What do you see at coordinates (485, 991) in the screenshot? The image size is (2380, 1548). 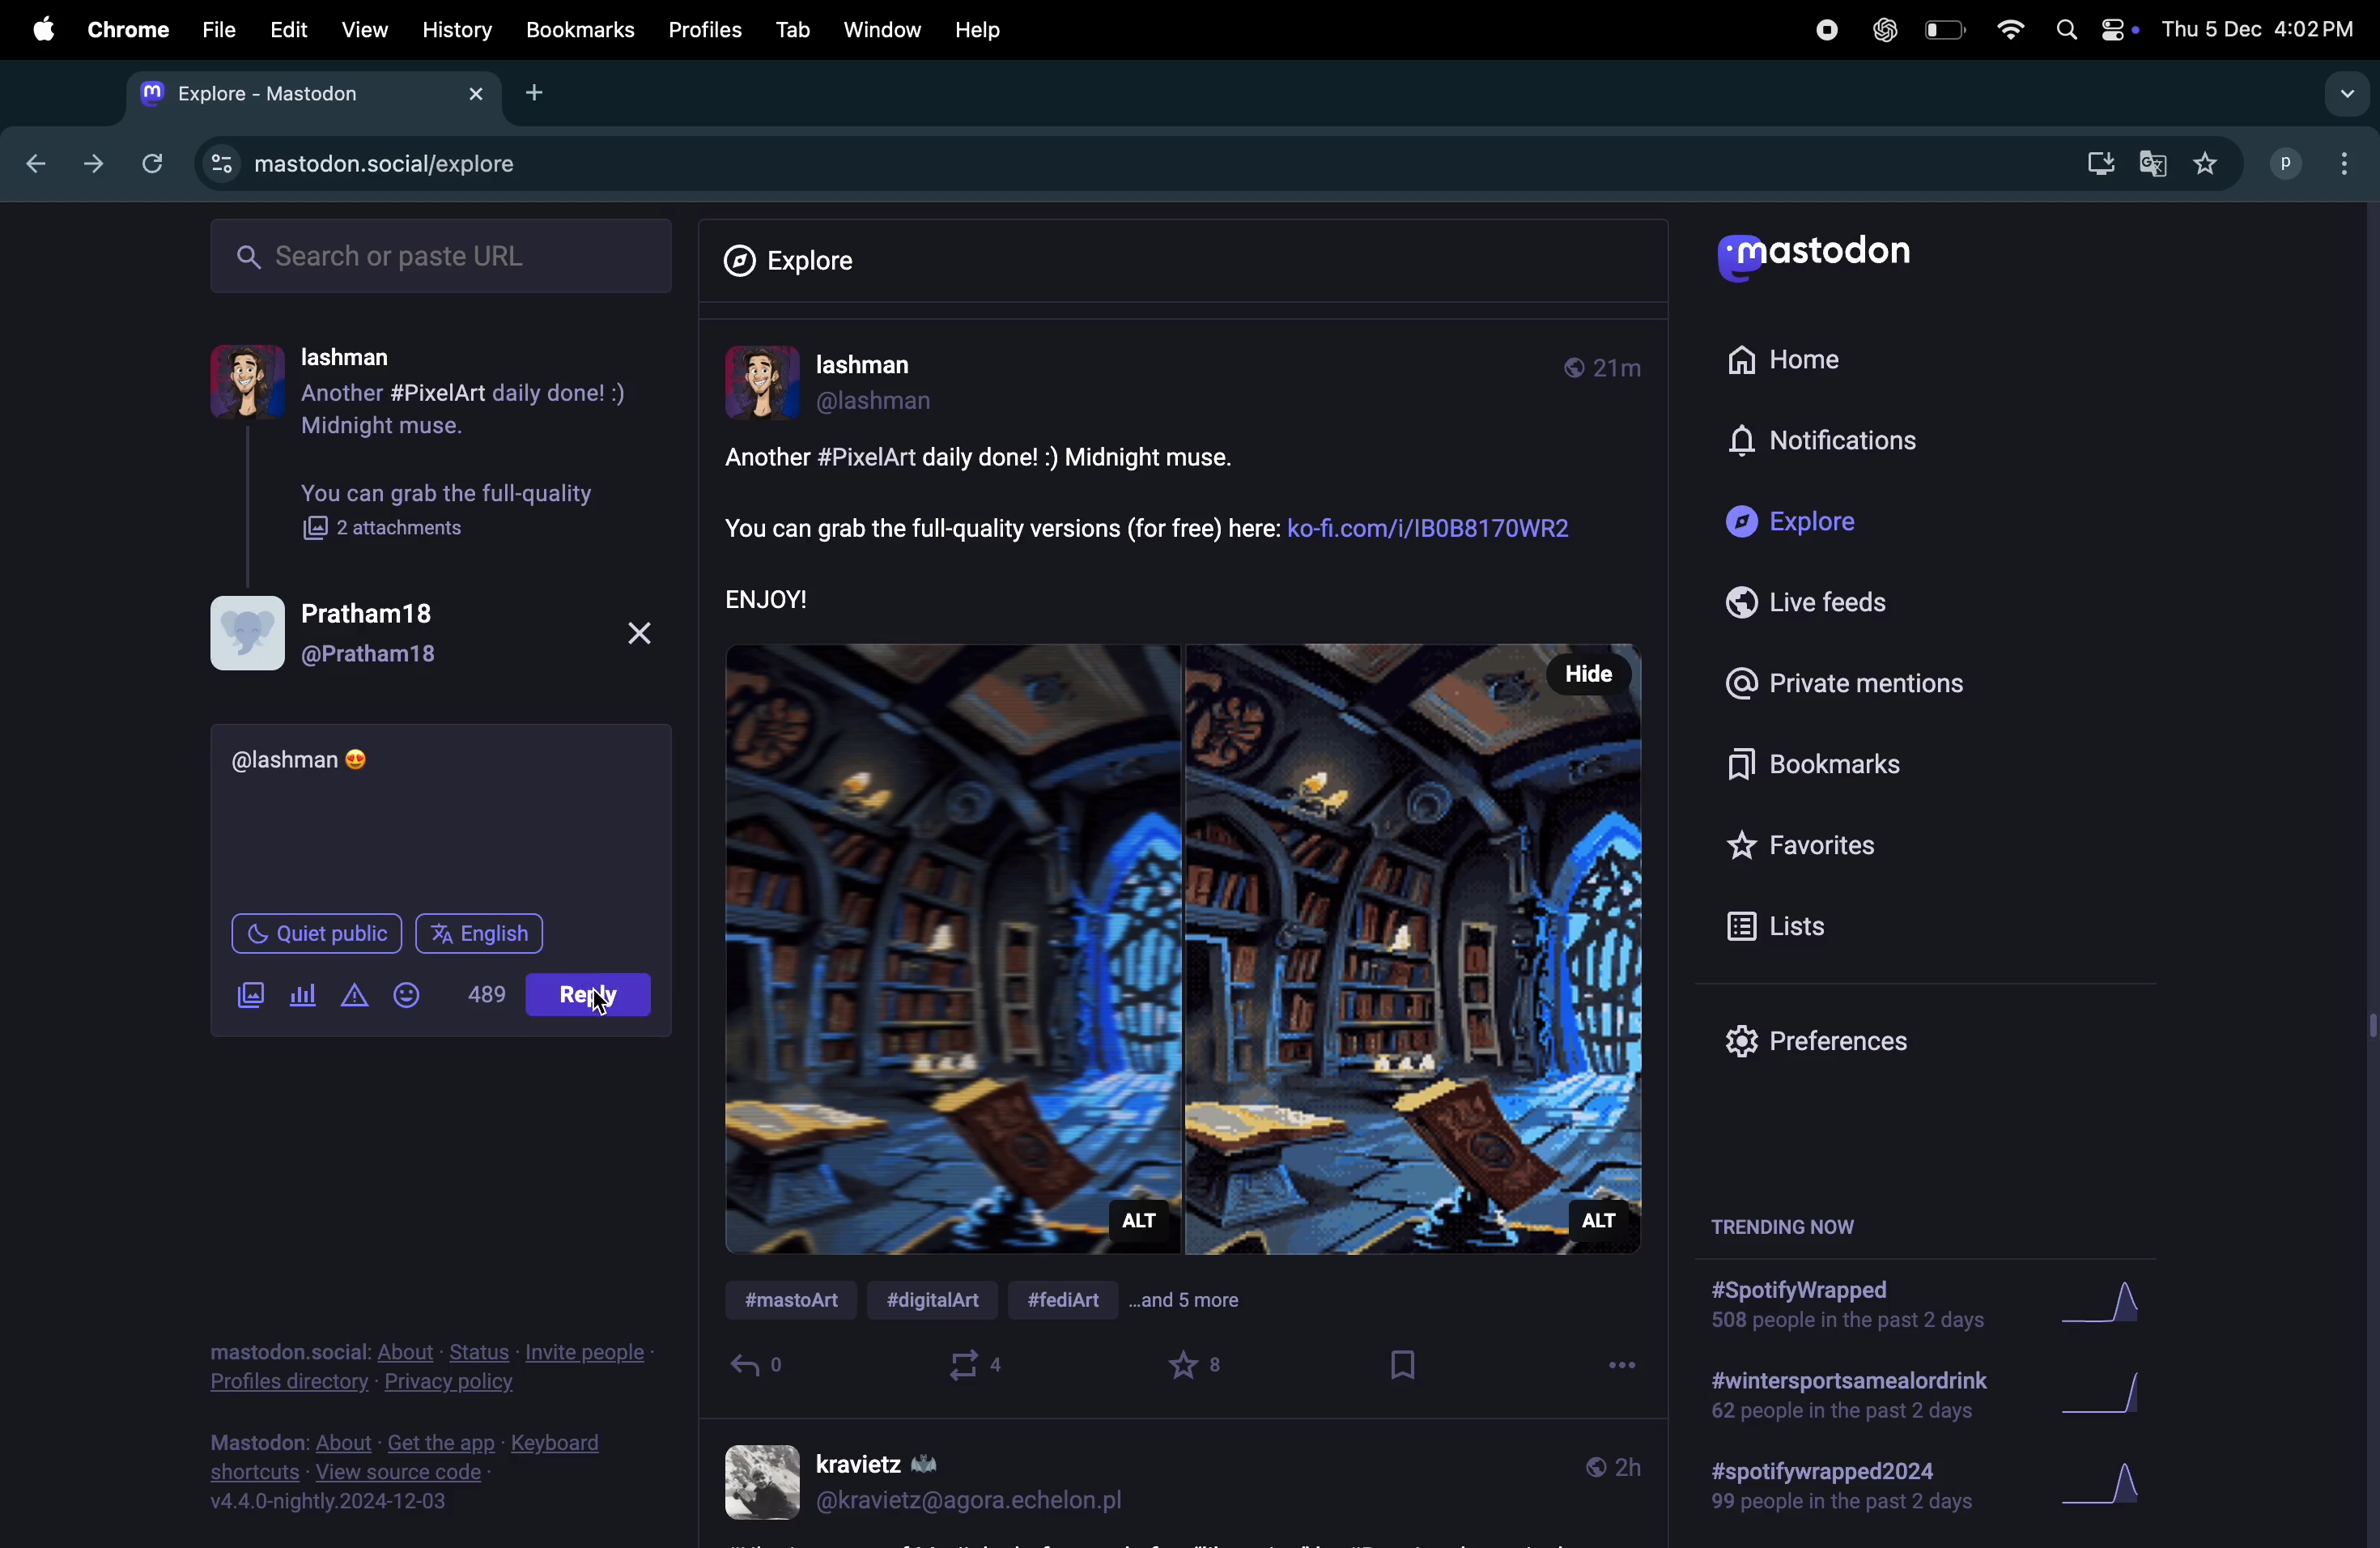 I see `500 words` at bounding box center [485, 991].